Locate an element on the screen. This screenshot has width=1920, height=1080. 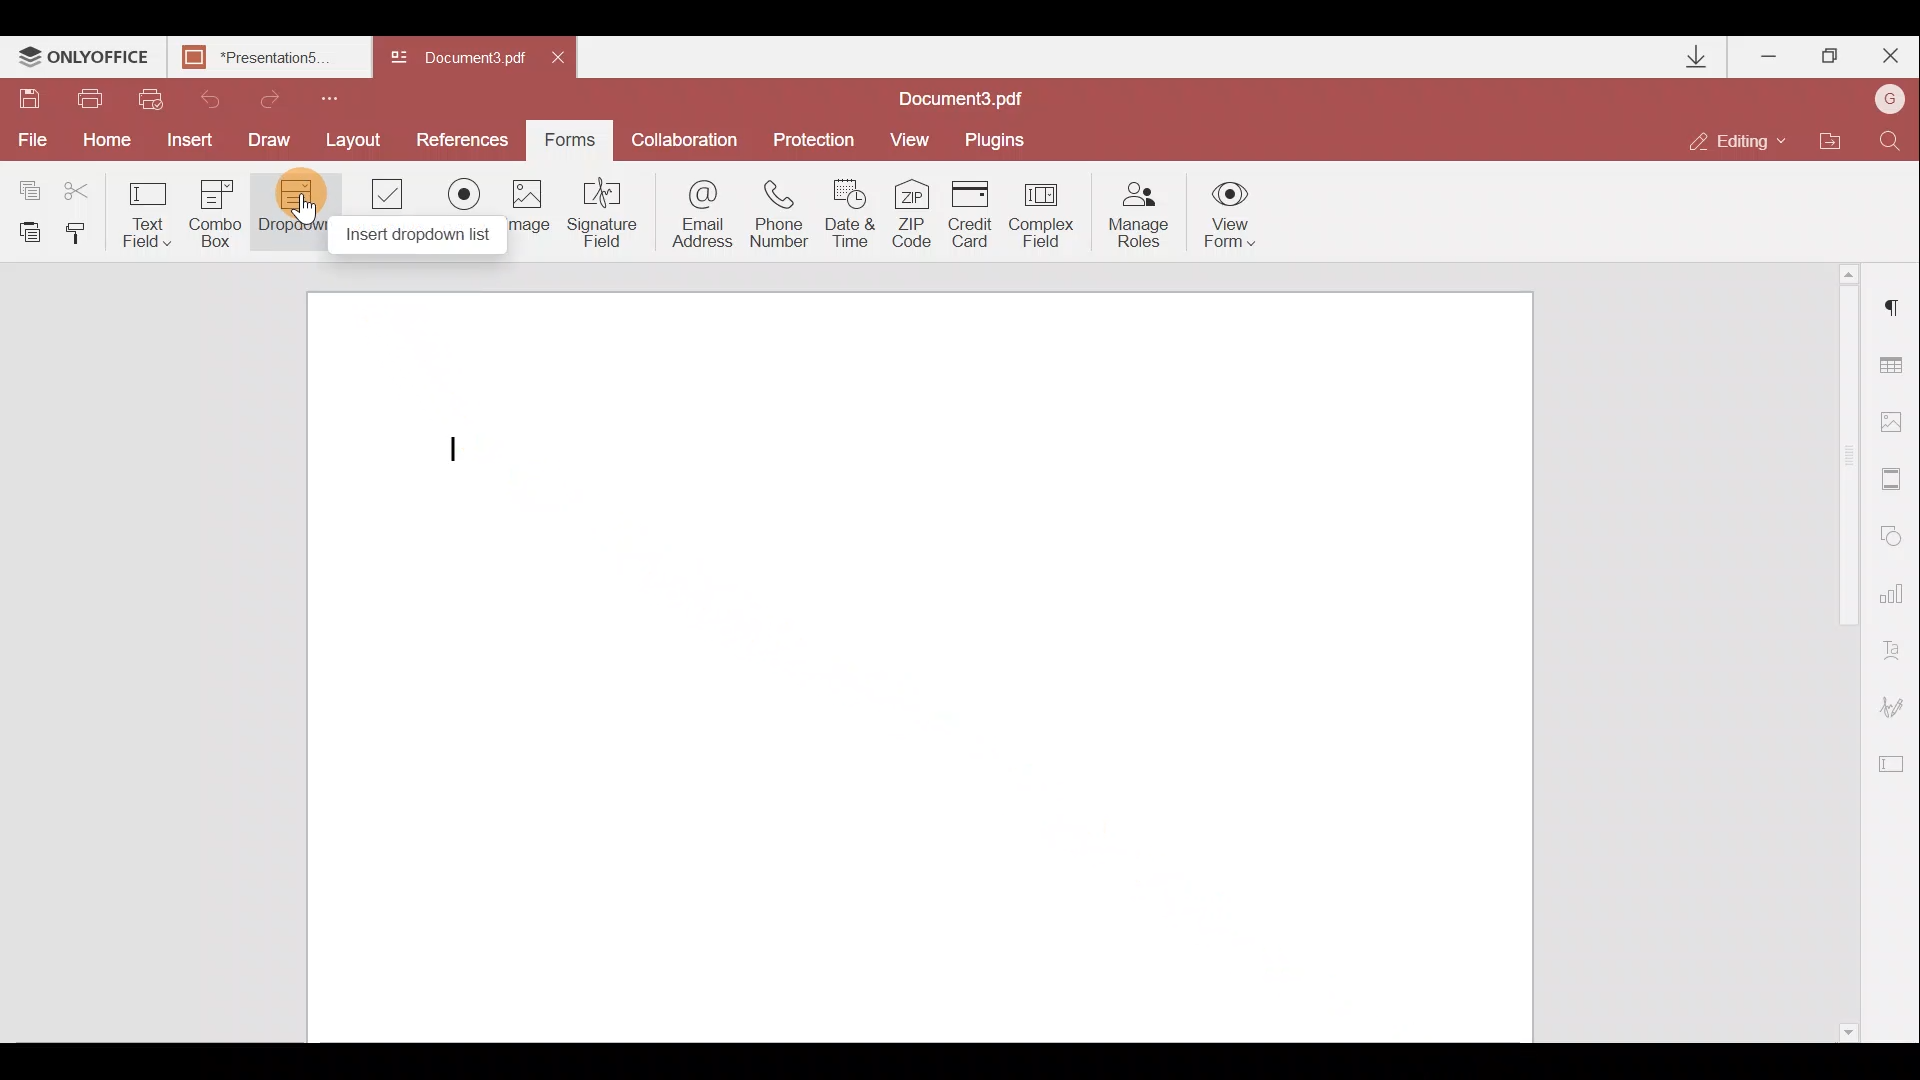
Quick print is located at coordinates (148, 98).